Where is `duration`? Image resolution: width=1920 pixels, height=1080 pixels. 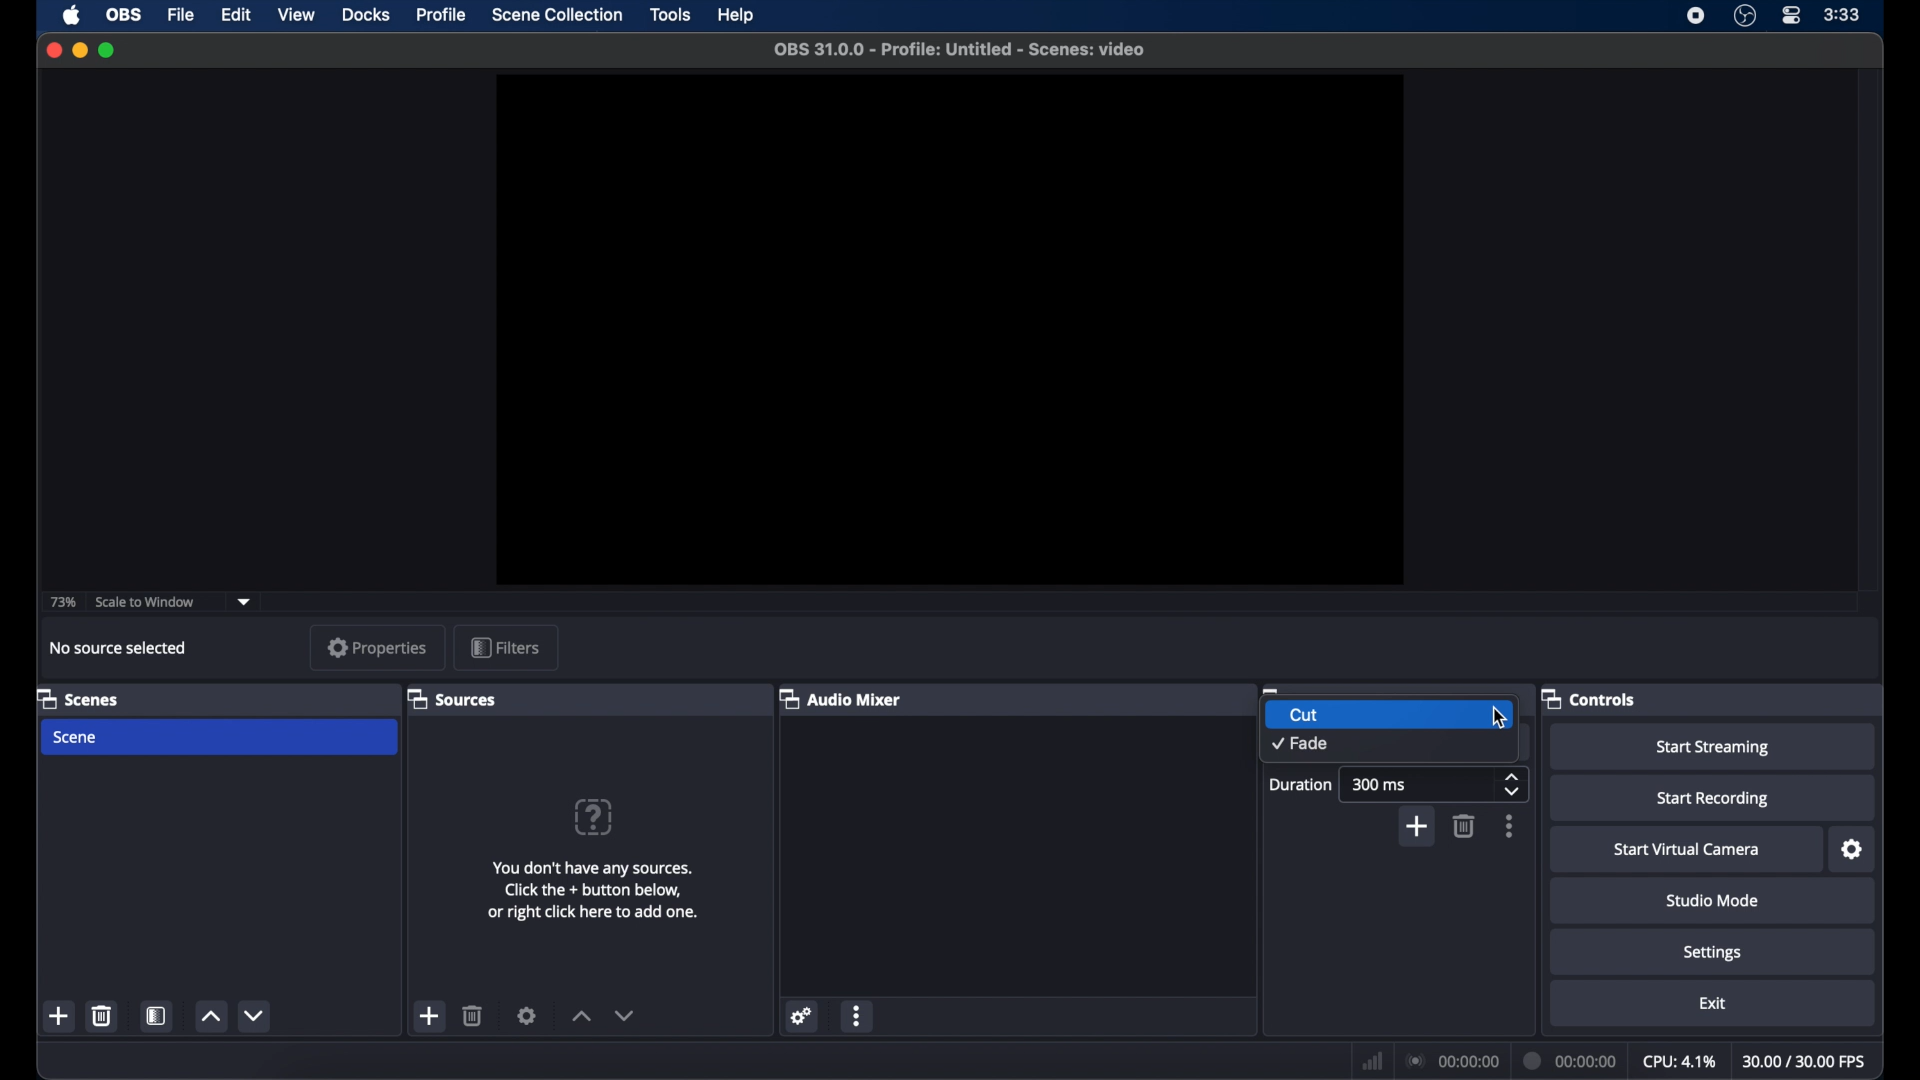
duration is located at coordinates (1572, 1057).